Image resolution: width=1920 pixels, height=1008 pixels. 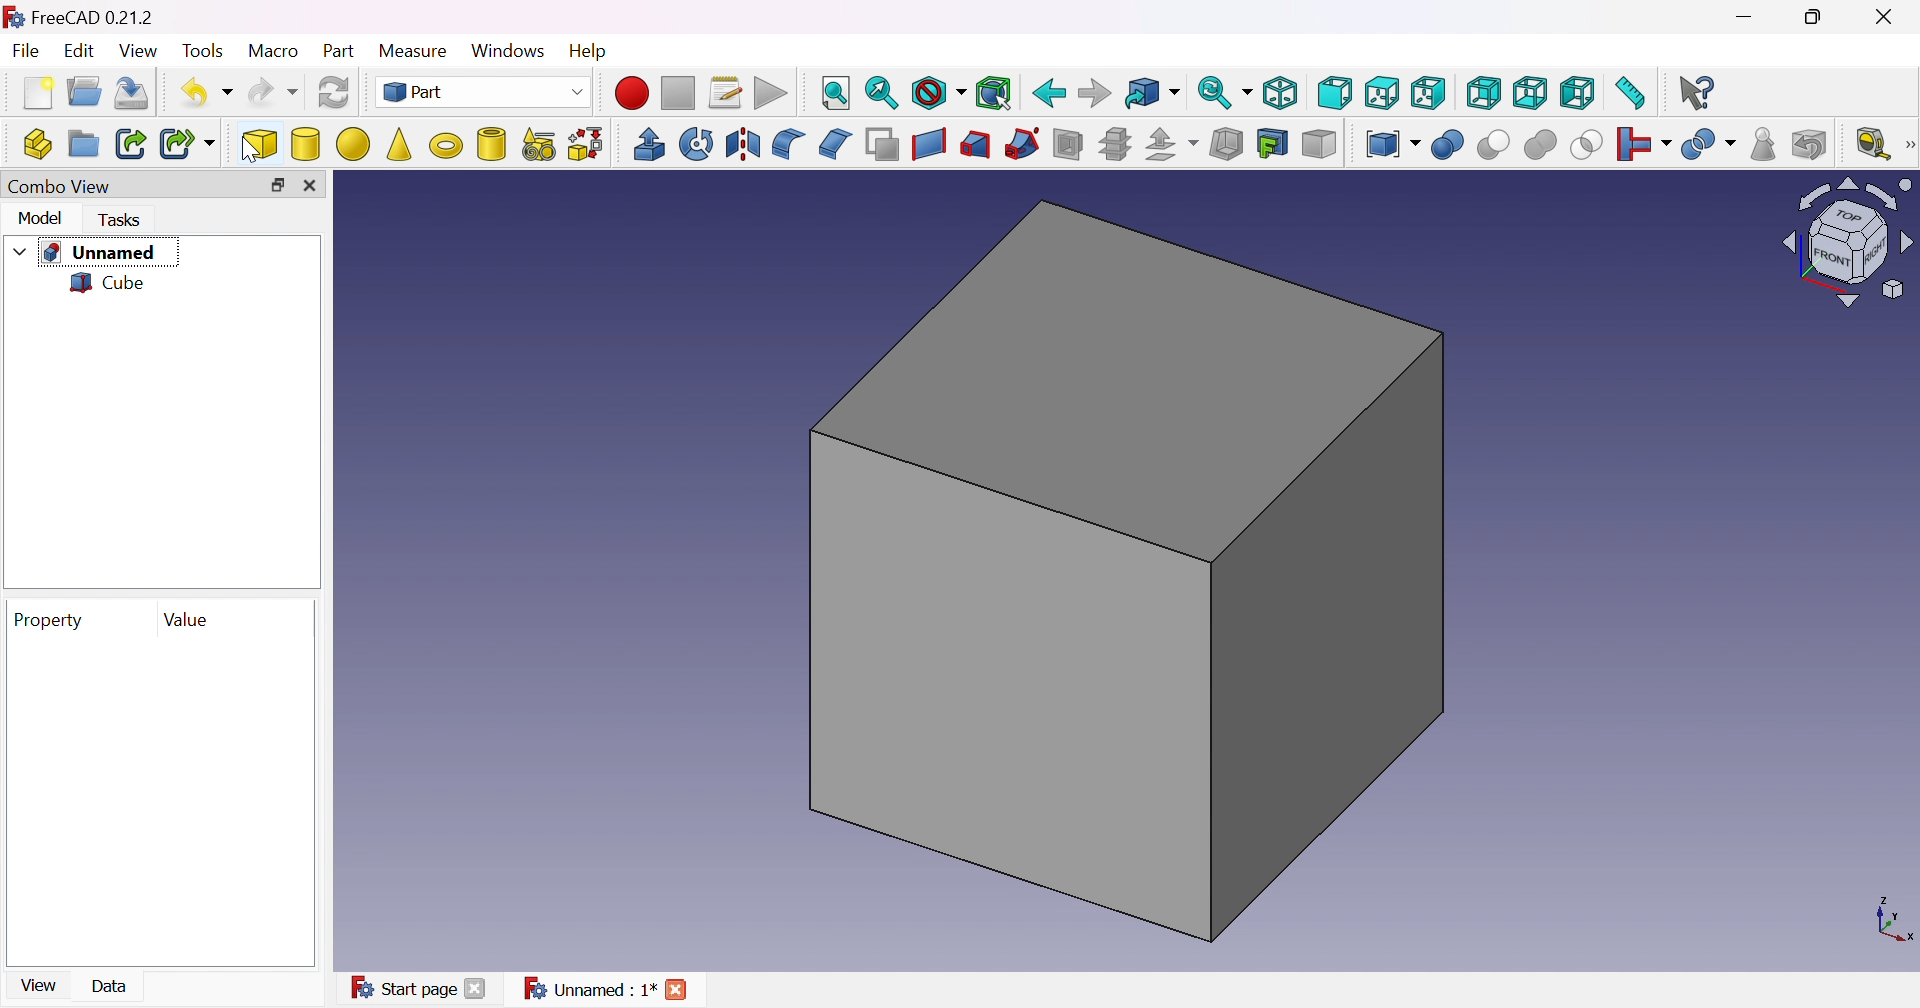 I want to click on Stop macro recording, so click(x=677, y=92).